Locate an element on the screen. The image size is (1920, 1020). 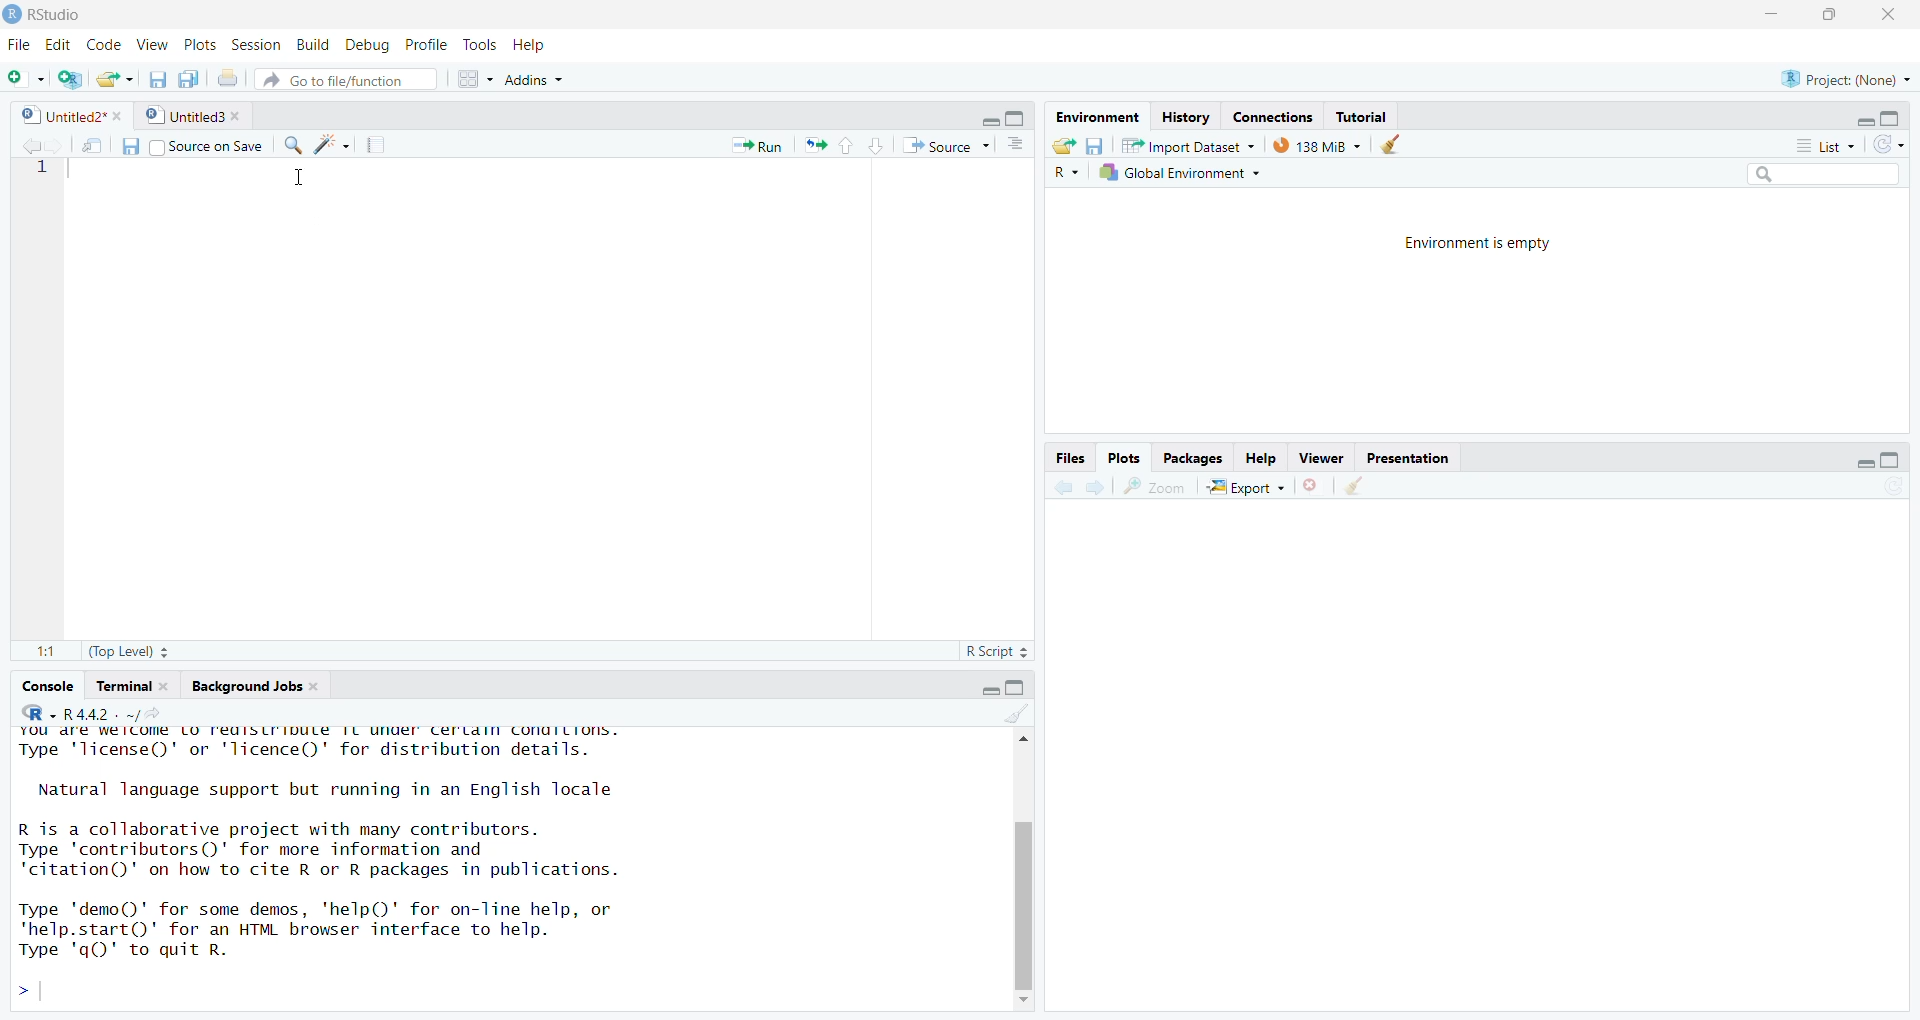
Scroll bar is located at coordinates (1029, 868).